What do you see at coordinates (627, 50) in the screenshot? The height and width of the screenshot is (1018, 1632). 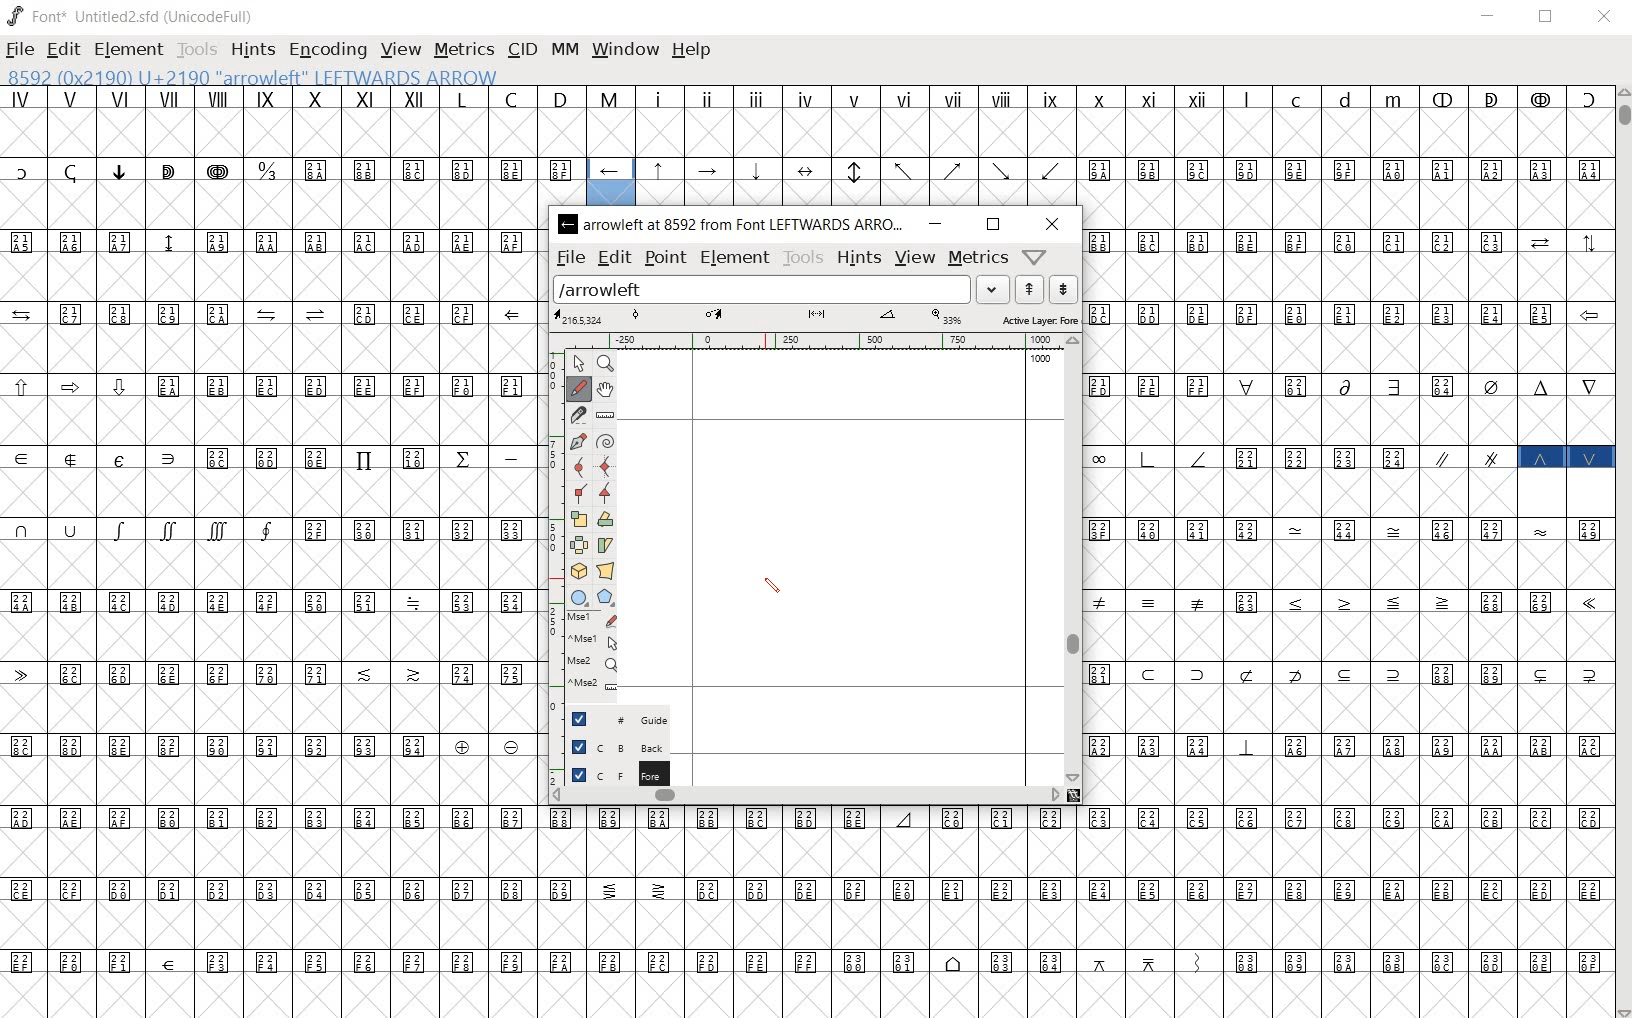 I see `window` at bounding box center [627, 50].